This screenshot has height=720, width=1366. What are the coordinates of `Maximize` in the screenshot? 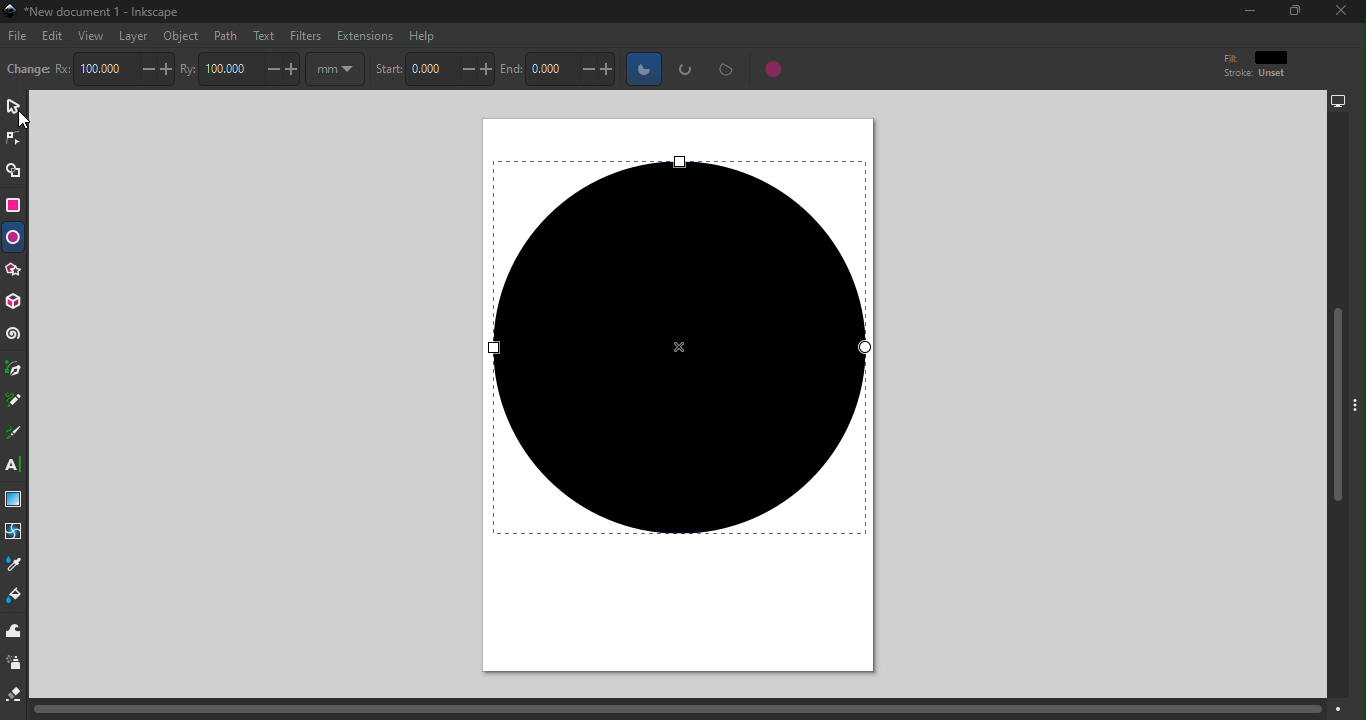 It's located at (1292, 12).